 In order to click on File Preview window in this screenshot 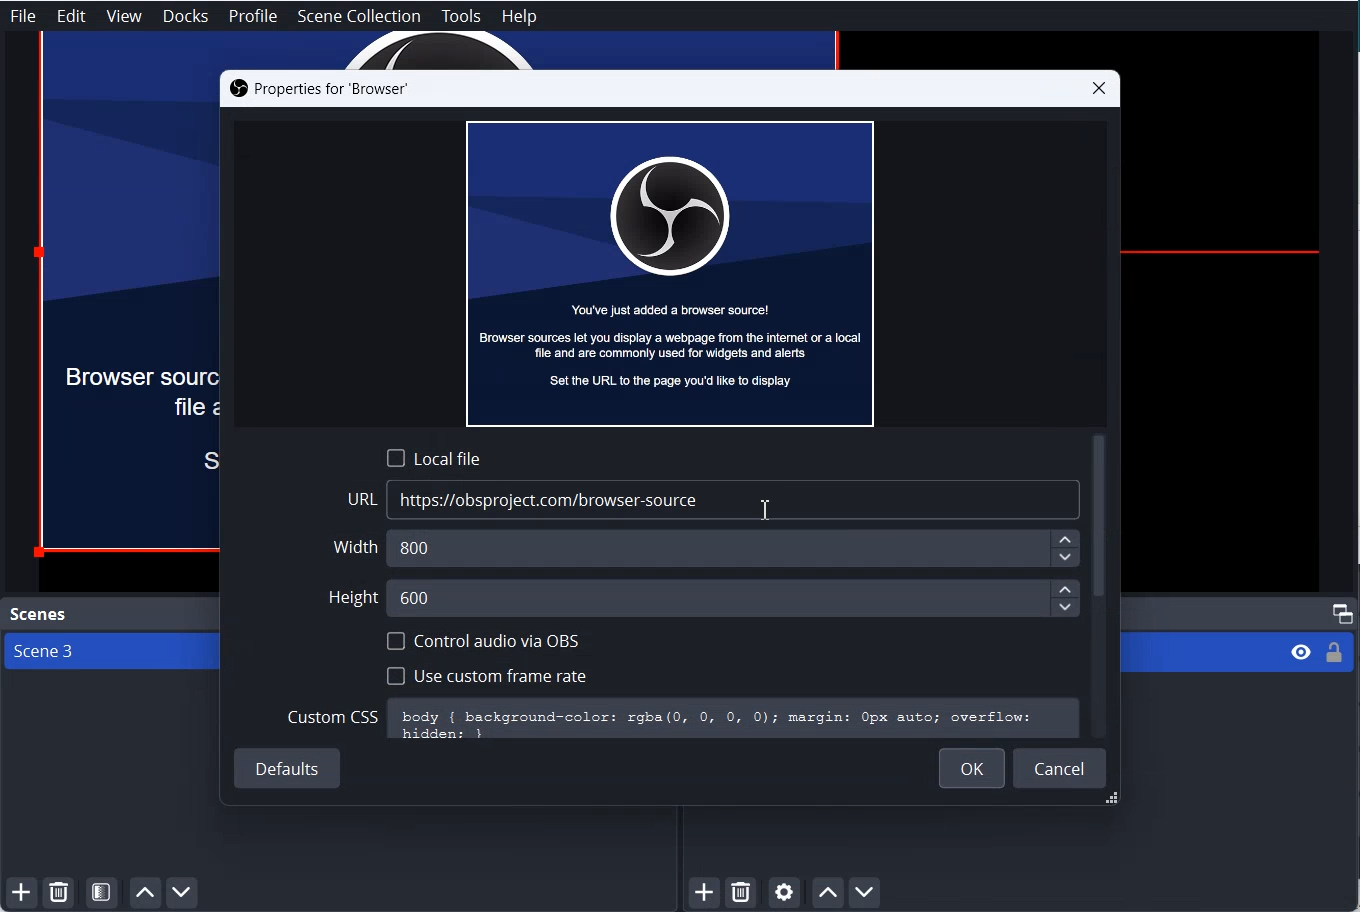, I will do `click(670, 272)`.